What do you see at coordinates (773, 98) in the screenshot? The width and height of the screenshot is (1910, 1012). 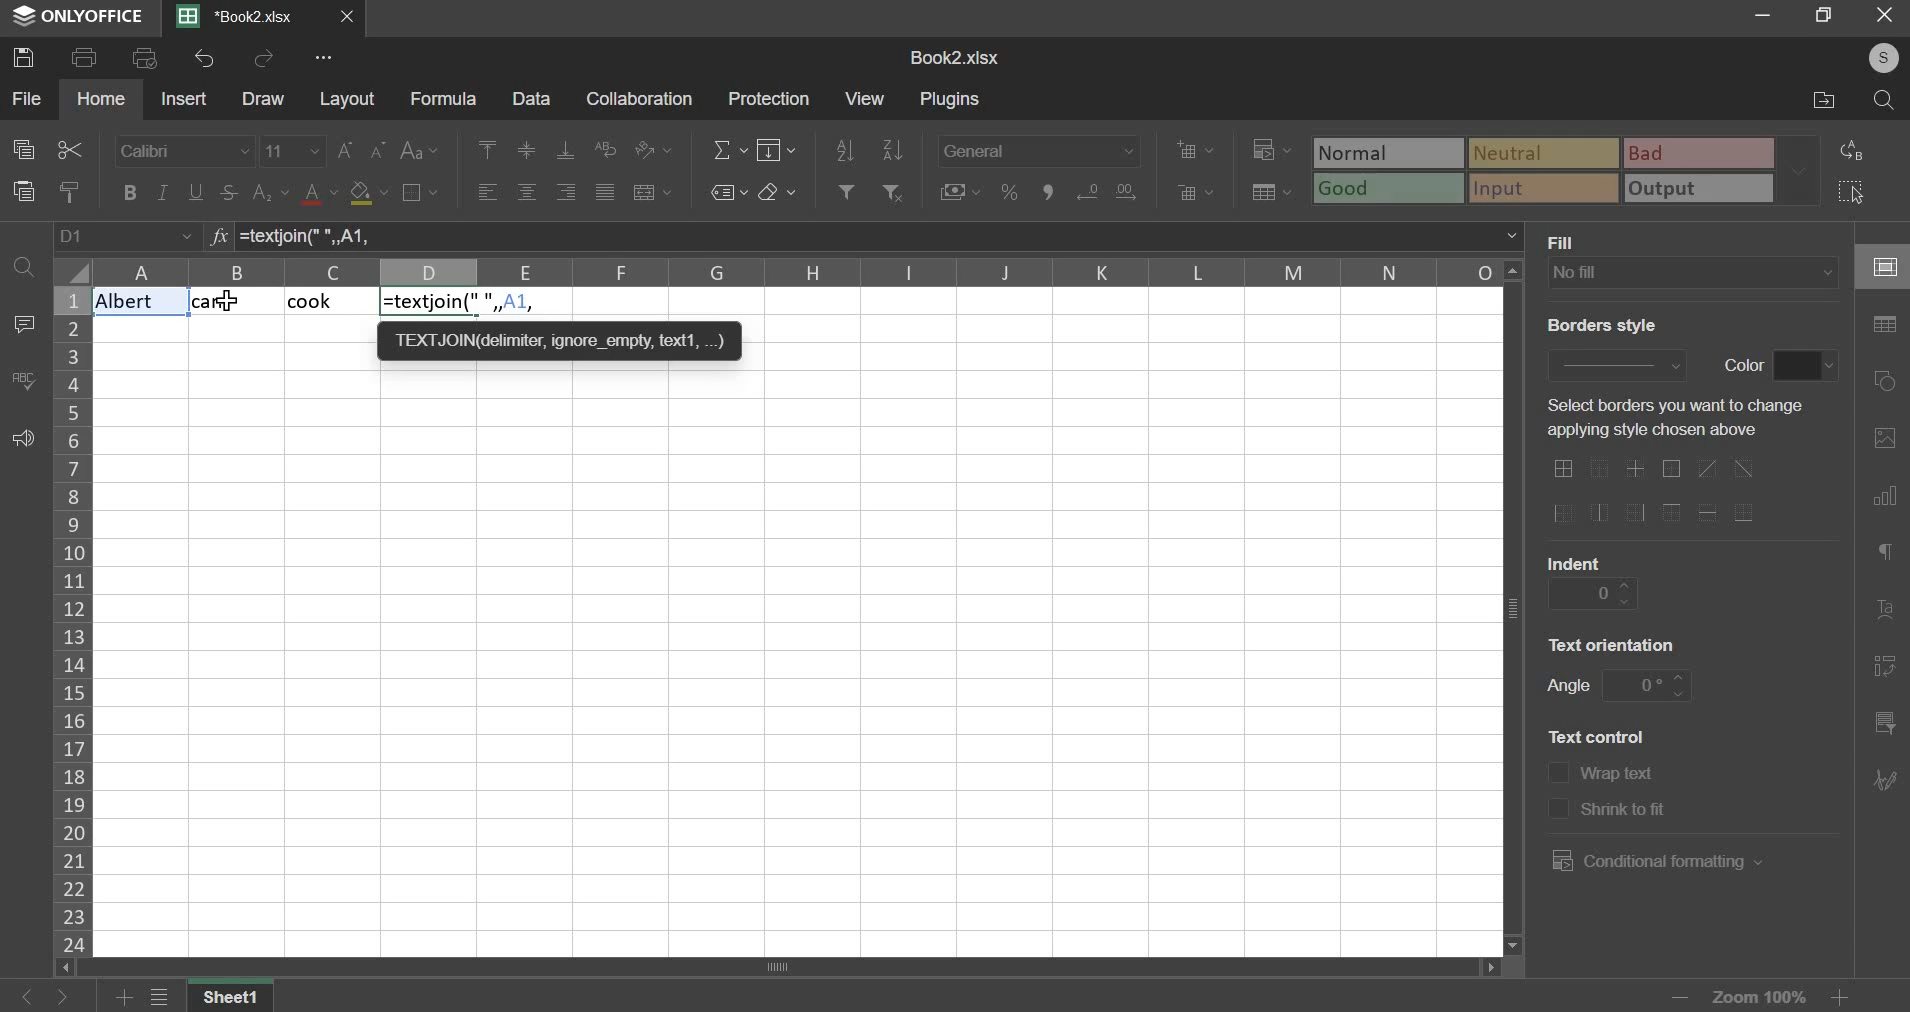 I see `protection` at bounding box center [773, 98].